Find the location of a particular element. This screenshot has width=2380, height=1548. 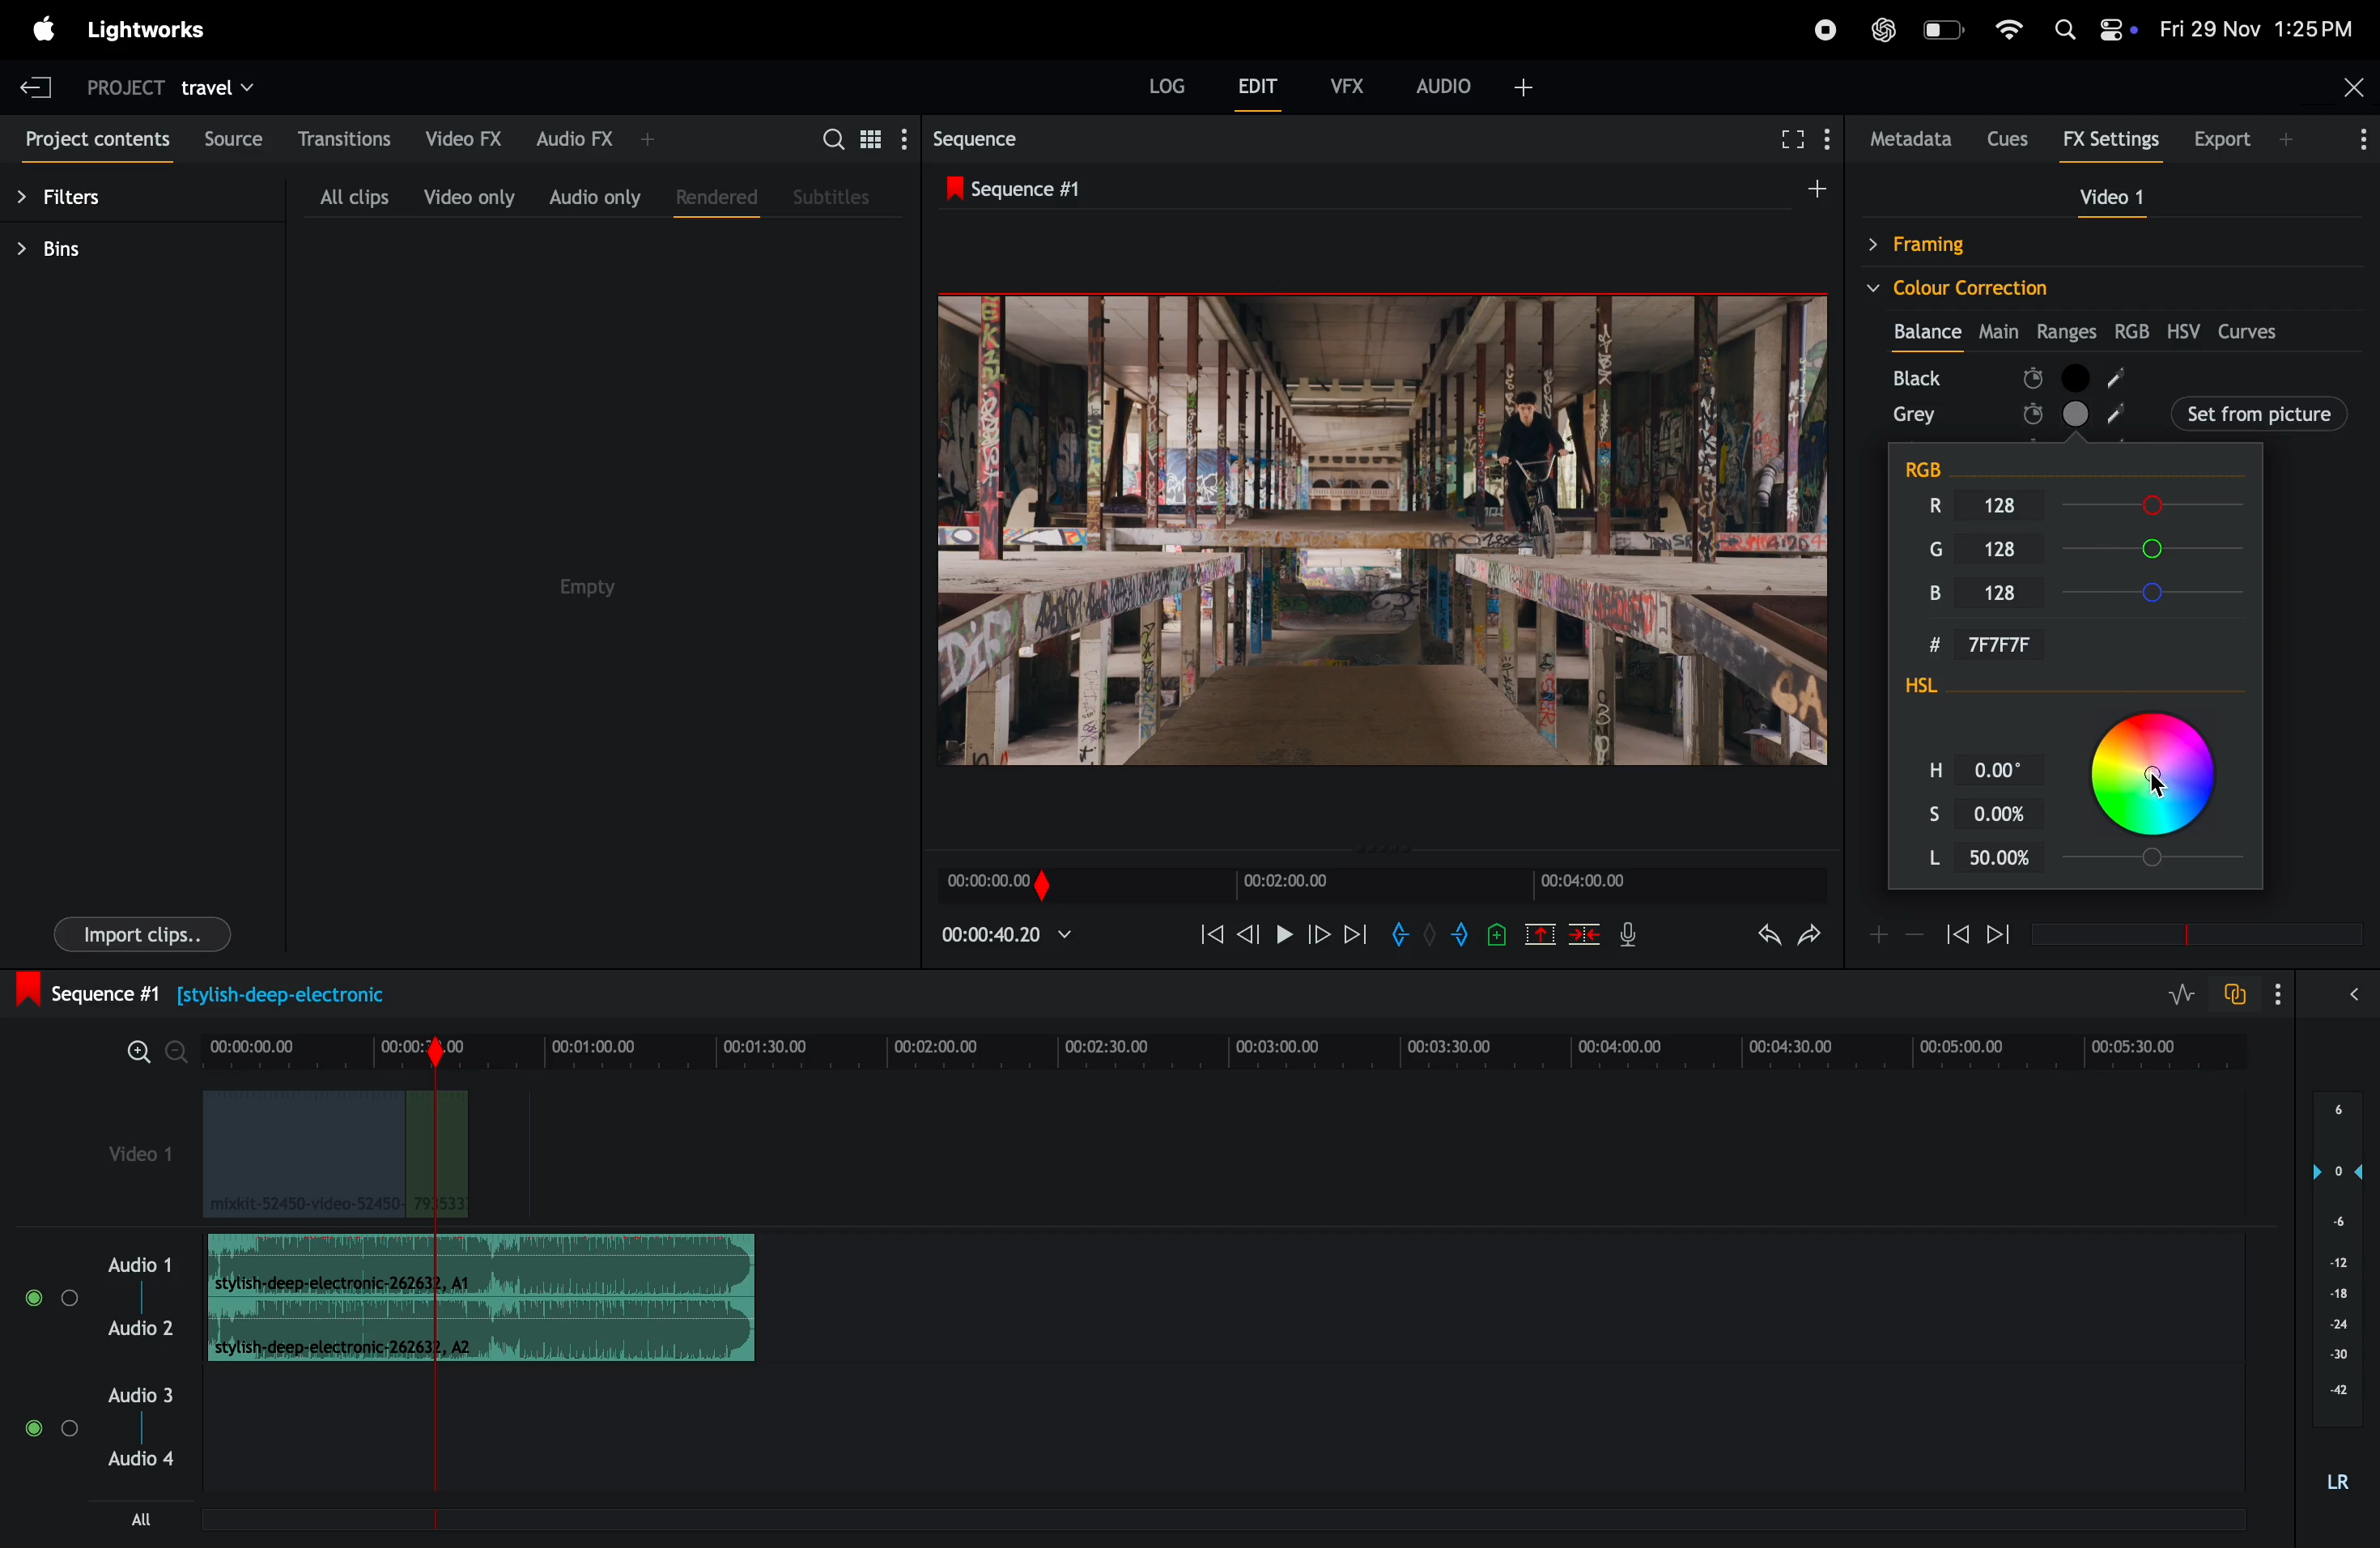

HSL is located at coordinates (1958, 689).